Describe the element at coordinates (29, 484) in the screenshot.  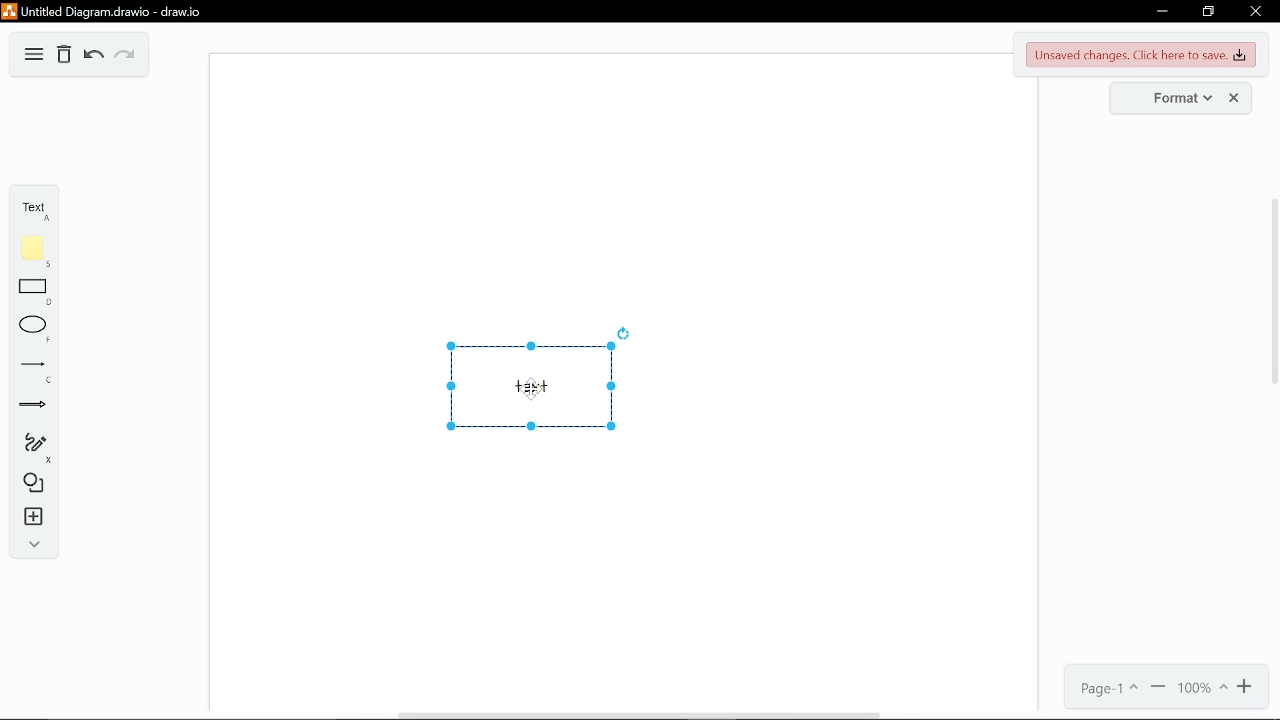
I see `shapes` at that location.